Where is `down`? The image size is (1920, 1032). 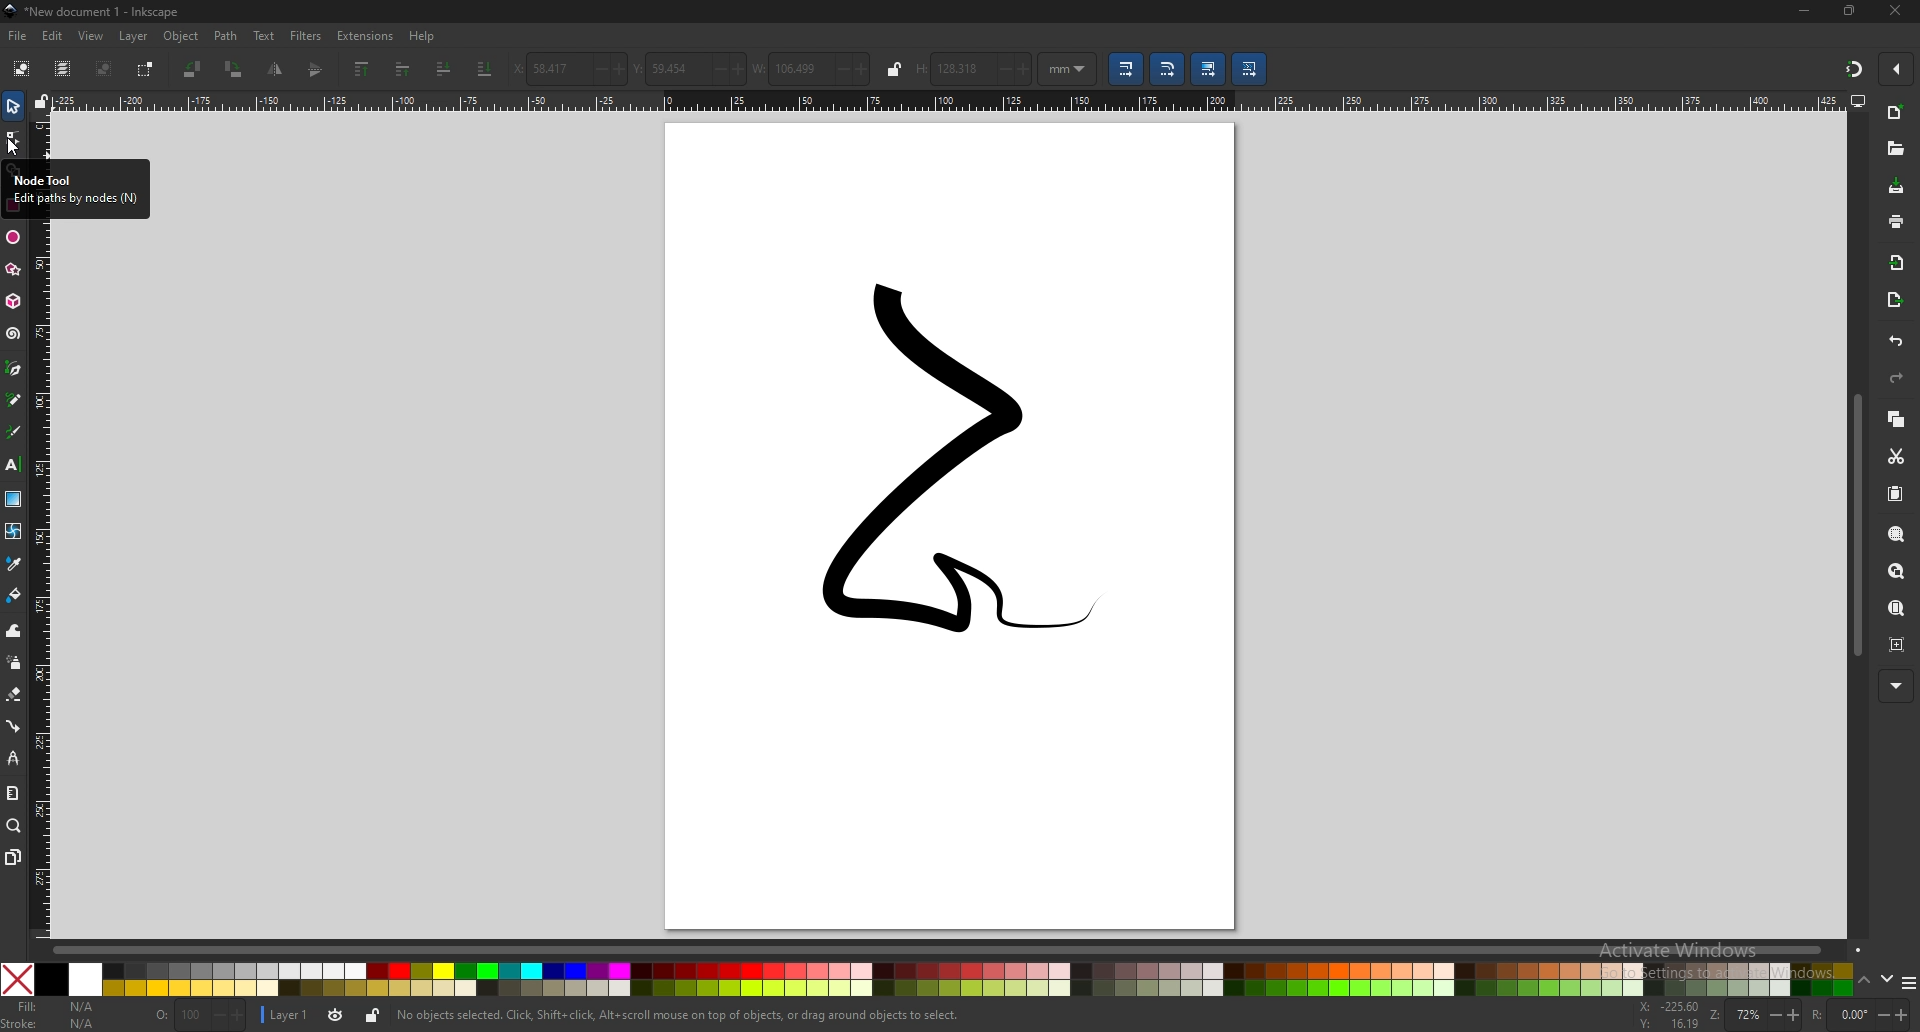
down is located at coordinates (1885, 981).